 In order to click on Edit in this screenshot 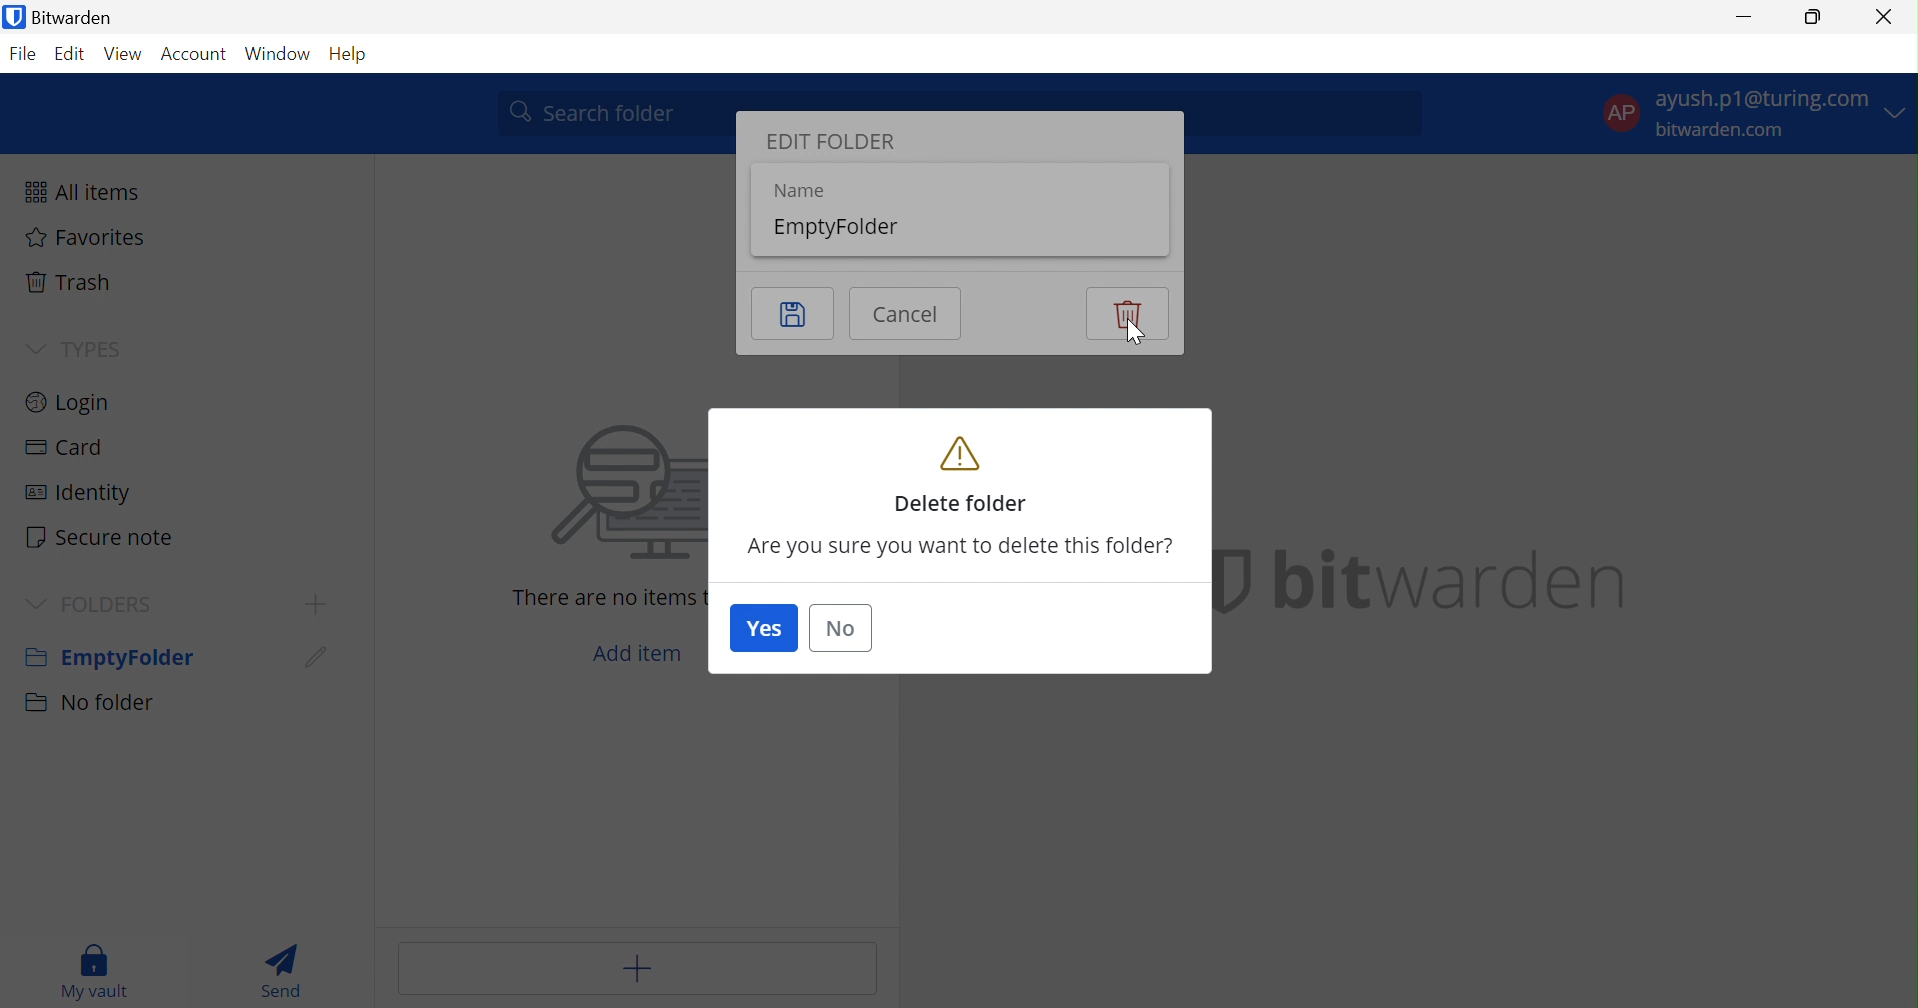, I will do `click(71, 54)`.